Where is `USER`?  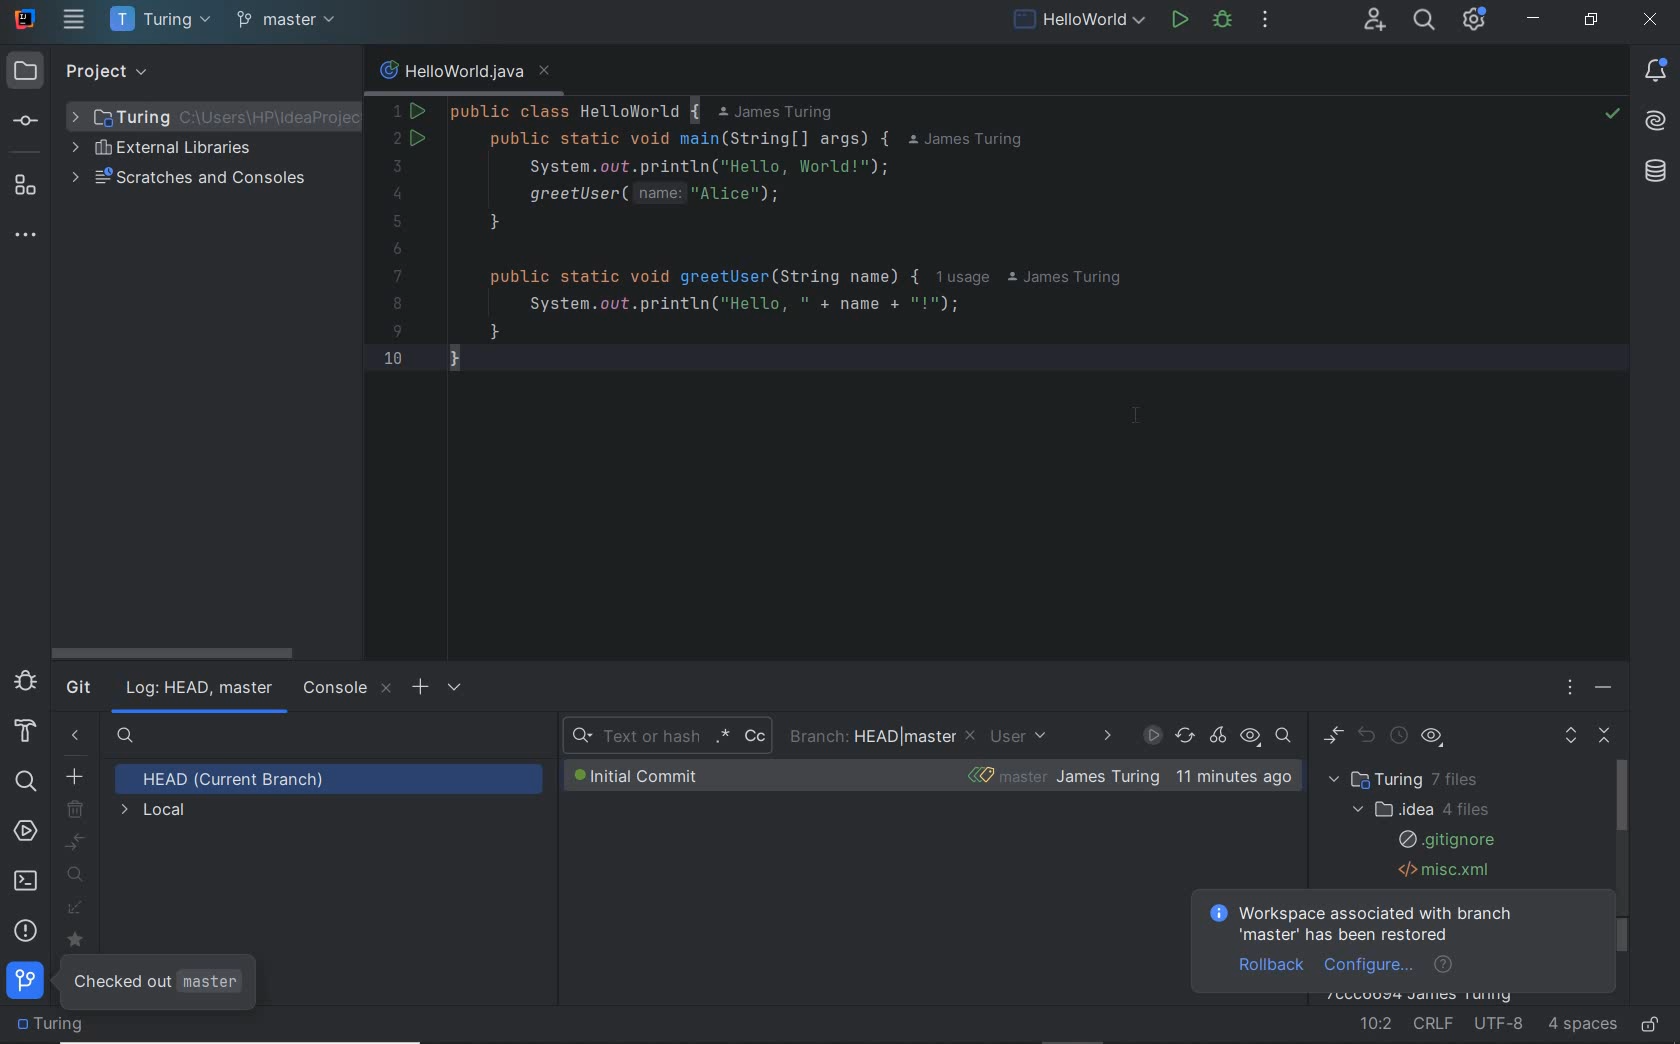 USER is located at coordinates (1025, 738).